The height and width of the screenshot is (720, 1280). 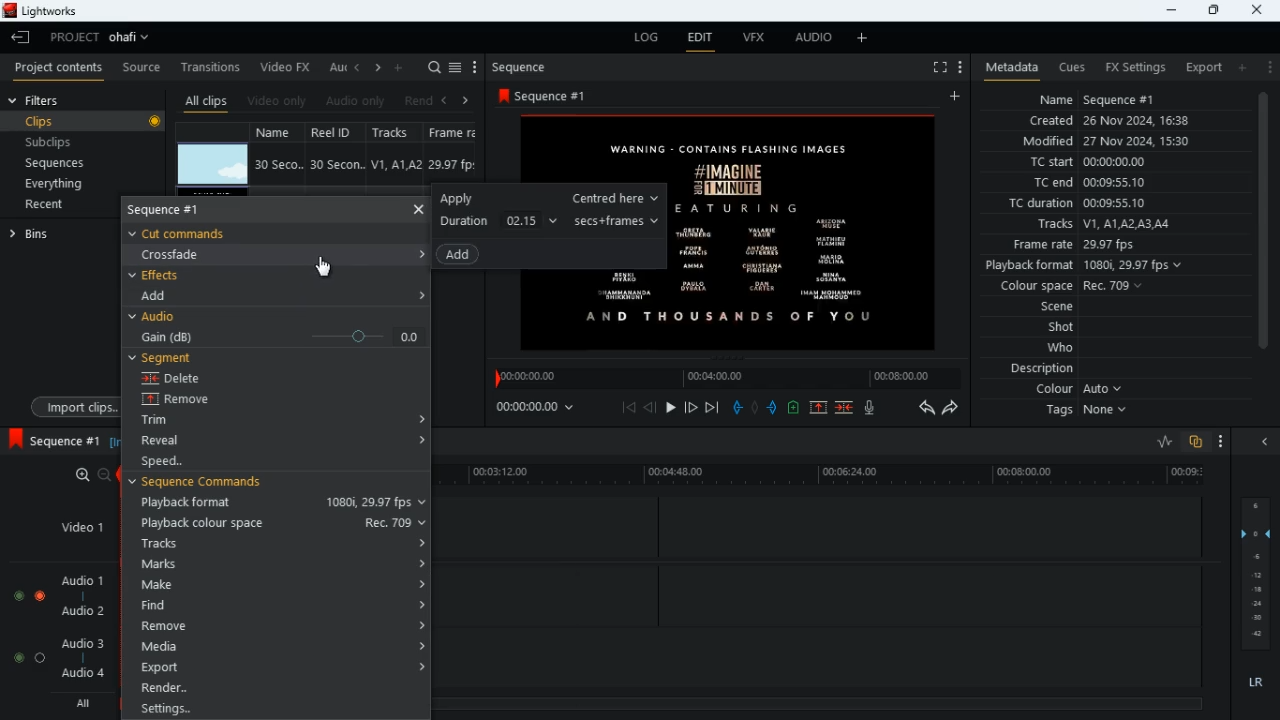 I want to click on hold, so click(x=755, y=408).